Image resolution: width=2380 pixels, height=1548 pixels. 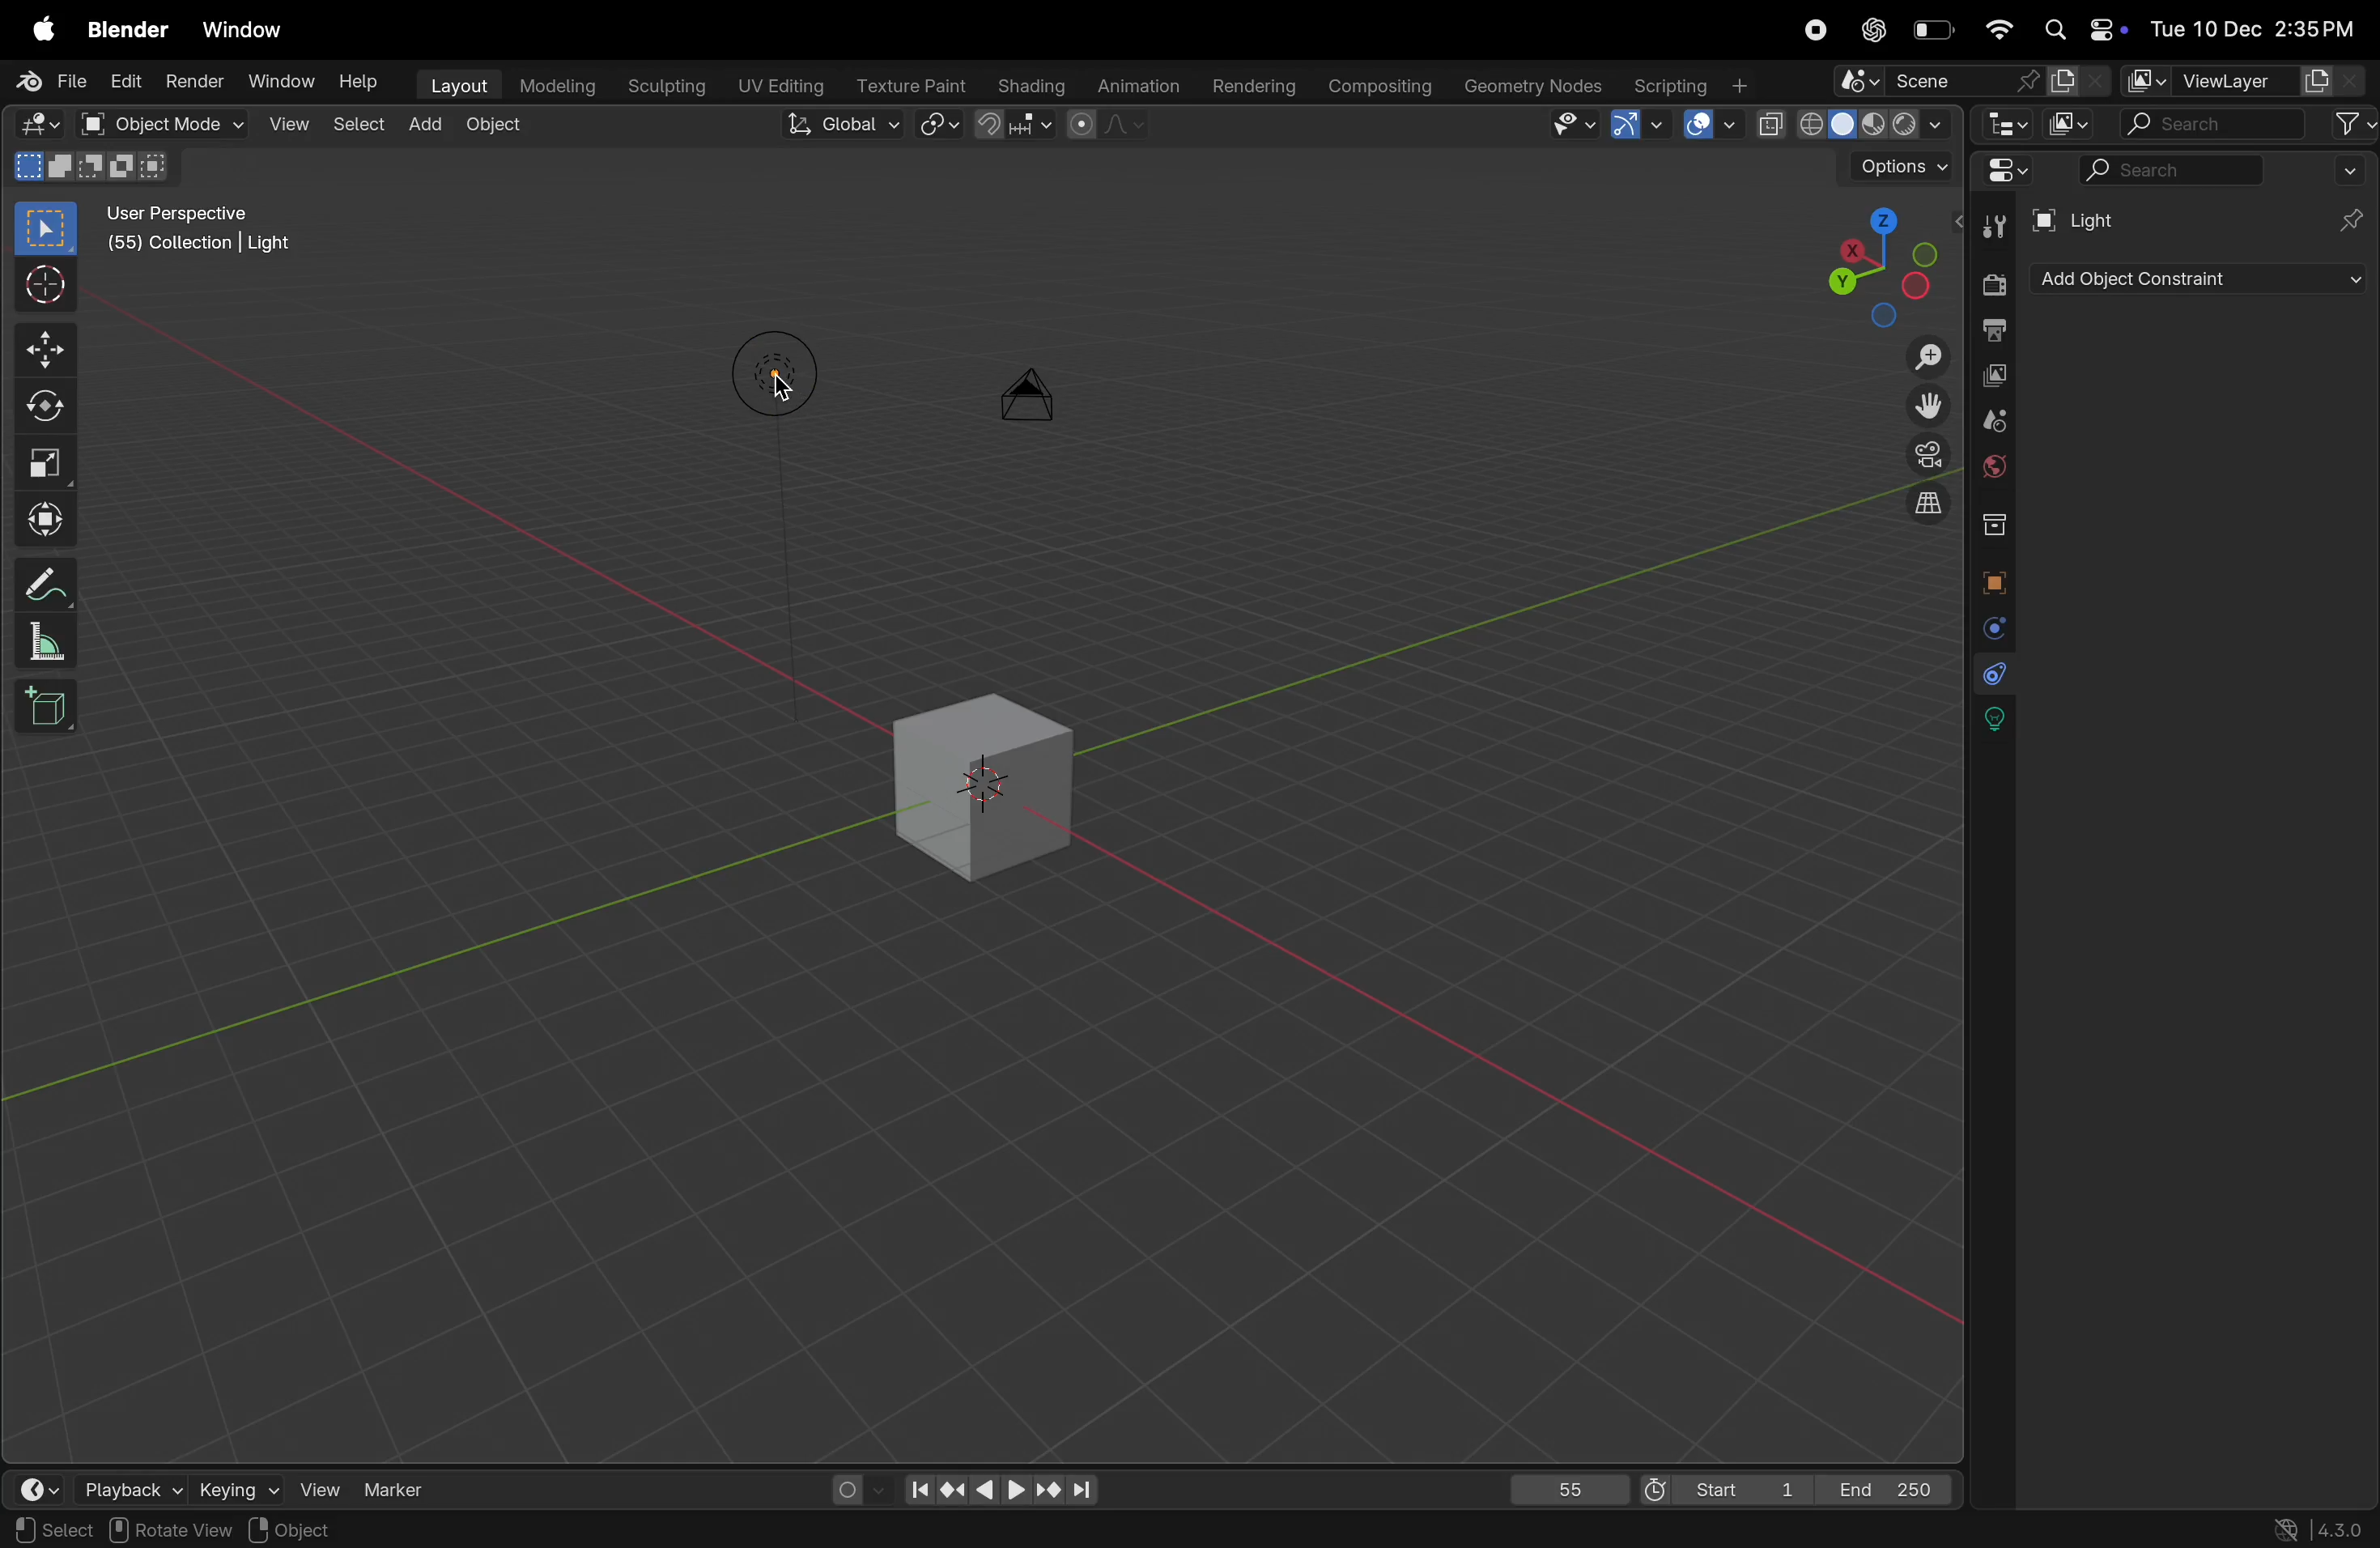 I want to click on User perspective, so click(x=203, y=232).